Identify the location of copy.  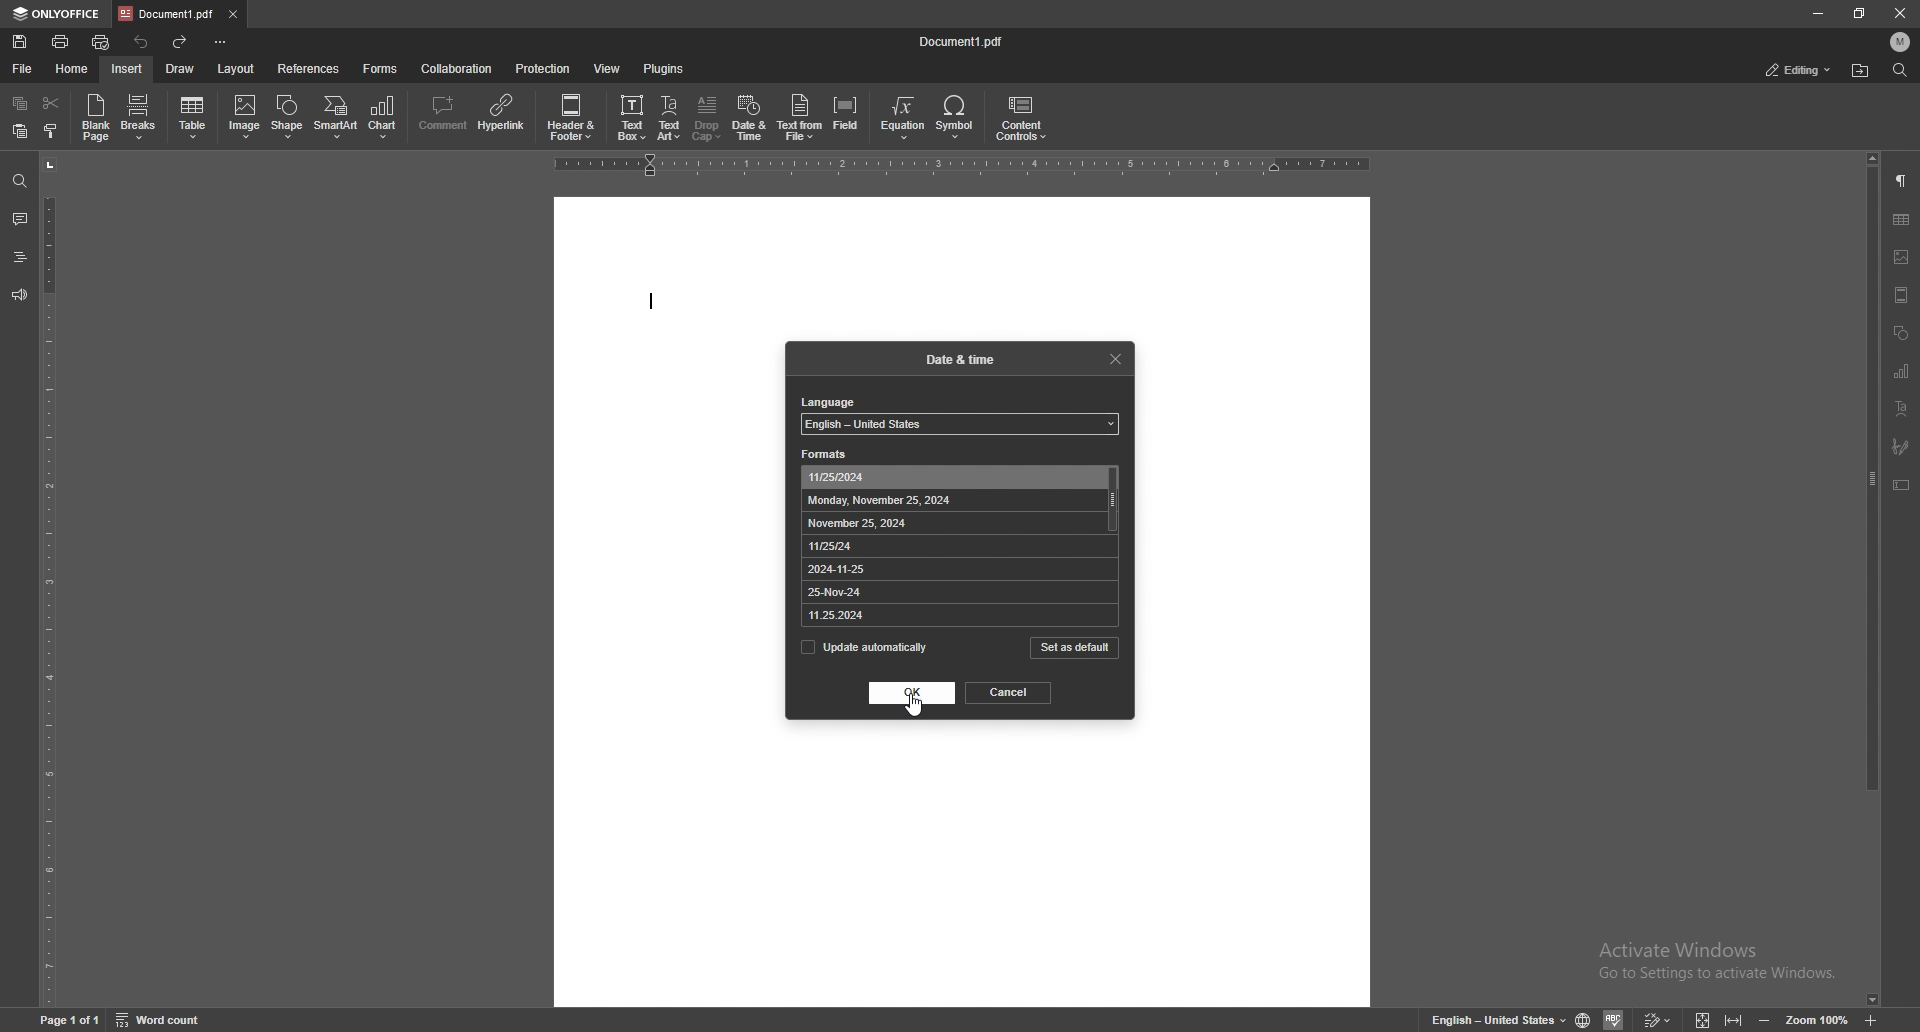
(21, 102).